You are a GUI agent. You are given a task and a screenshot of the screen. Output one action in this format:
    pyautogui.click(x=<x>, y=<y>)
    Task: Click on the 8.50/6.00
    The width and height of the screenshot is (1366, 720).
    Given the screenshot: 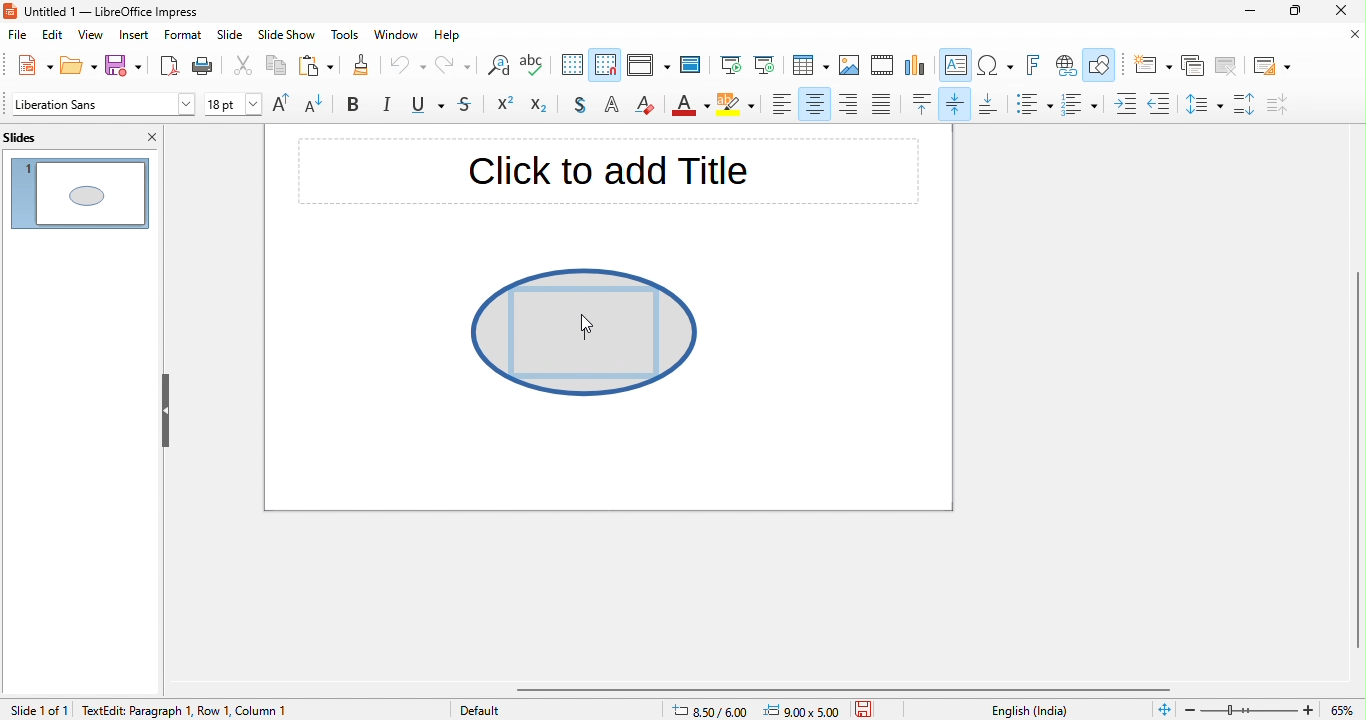 What is the action you would take?
    pyautogui.click(x=717, y=709)
    